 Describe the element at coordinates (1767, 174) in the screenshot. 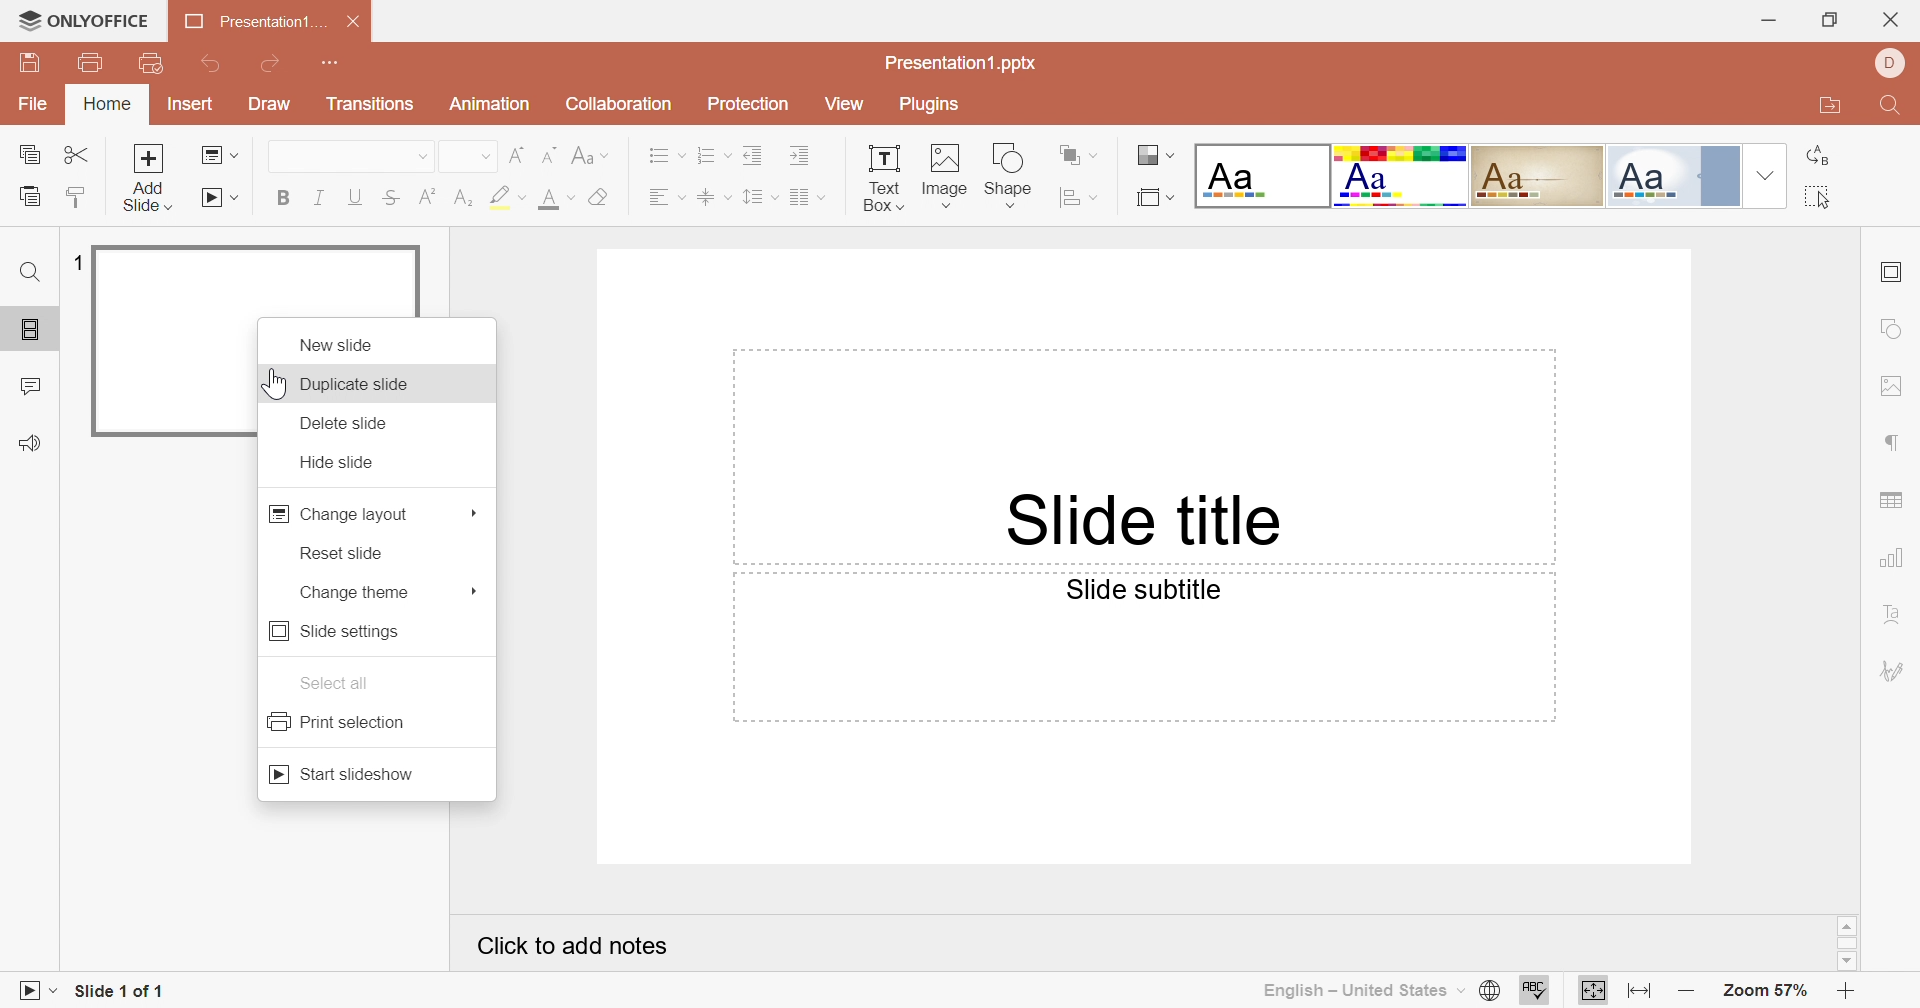

I see `Drop Down` at that location.